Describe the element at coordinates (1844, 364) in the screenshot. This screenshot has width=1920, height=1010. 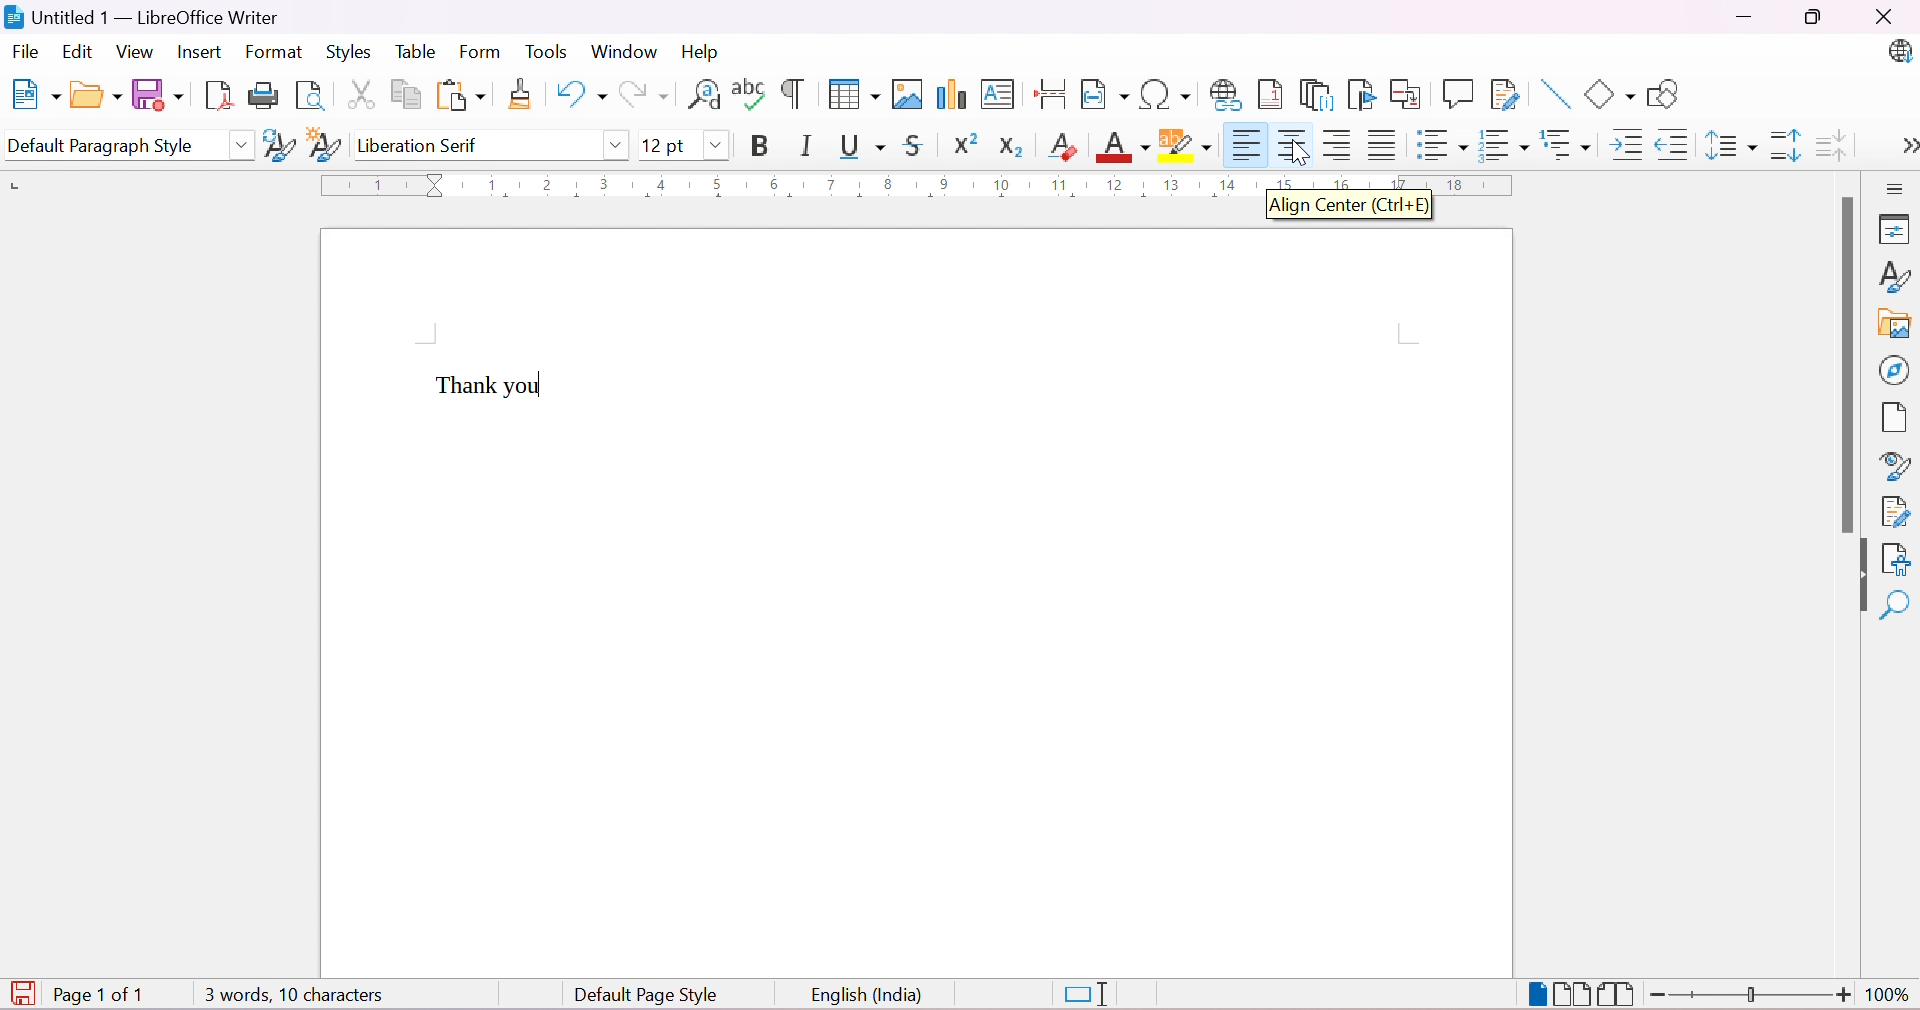
I see `Scroll Bar` at that location.